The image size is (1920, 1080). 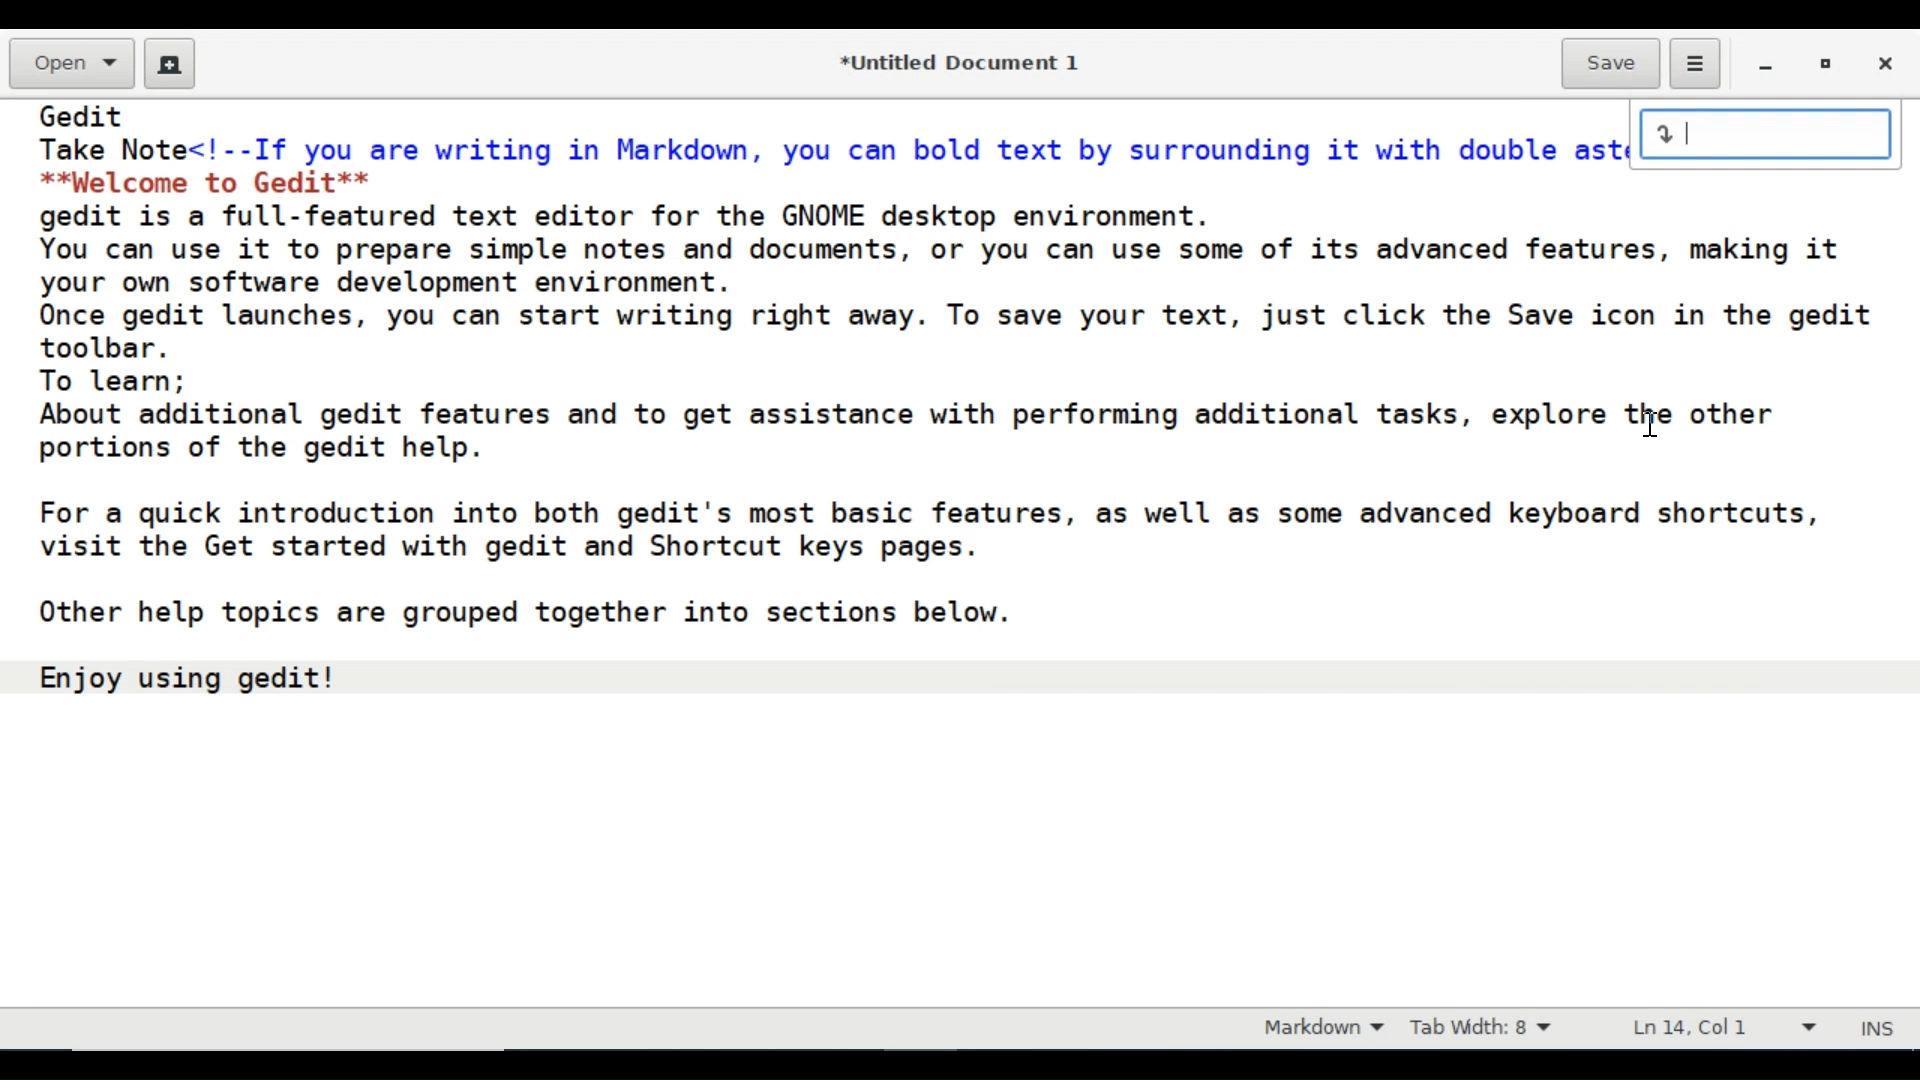 What do you see at coordinates (911, 432) in the screenshot?
I see `About additional gedit features and to get assistance with performing additional tasks, explore the other
portions of the gedit help.` at bounding box center [911, 432].